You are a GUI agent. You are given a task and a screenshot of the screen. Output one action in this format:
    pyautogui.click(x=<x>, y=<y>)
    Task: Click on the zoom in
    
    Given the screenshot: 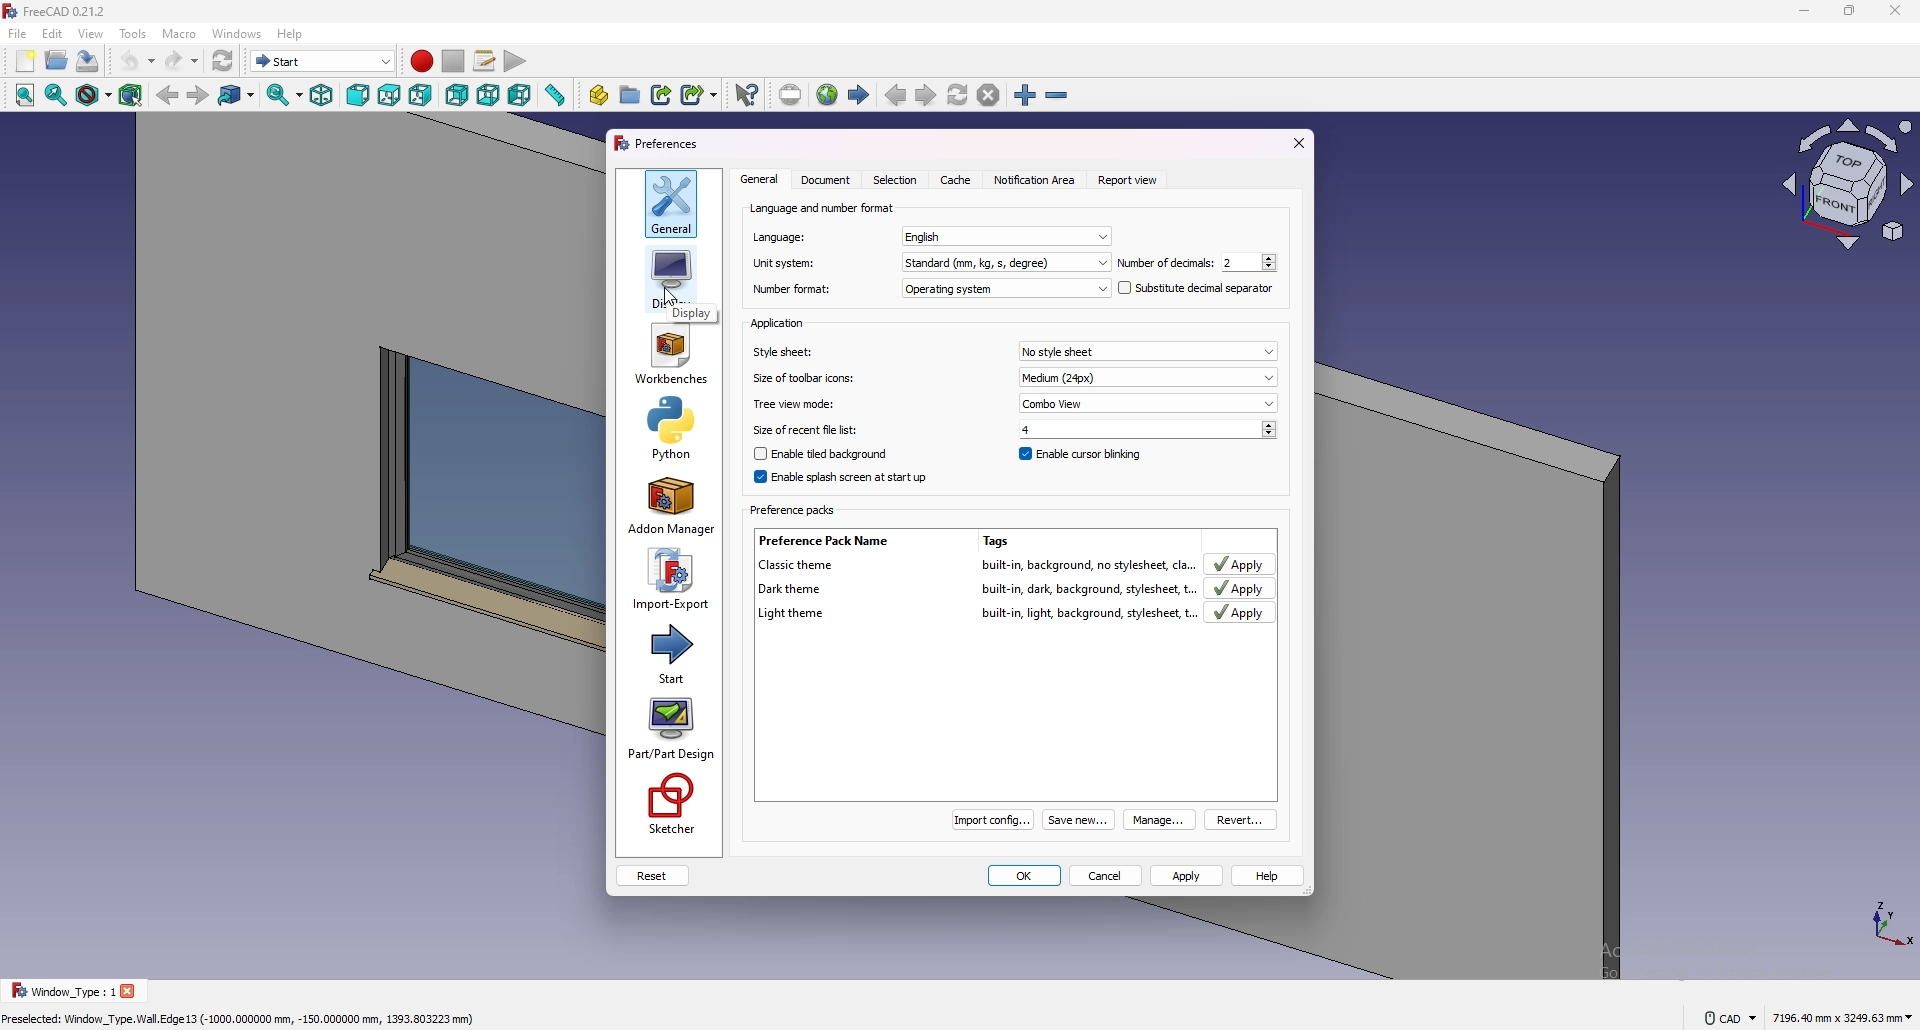 What is the action you would take?
    pyautogui.click(x=1025, y=96)
    